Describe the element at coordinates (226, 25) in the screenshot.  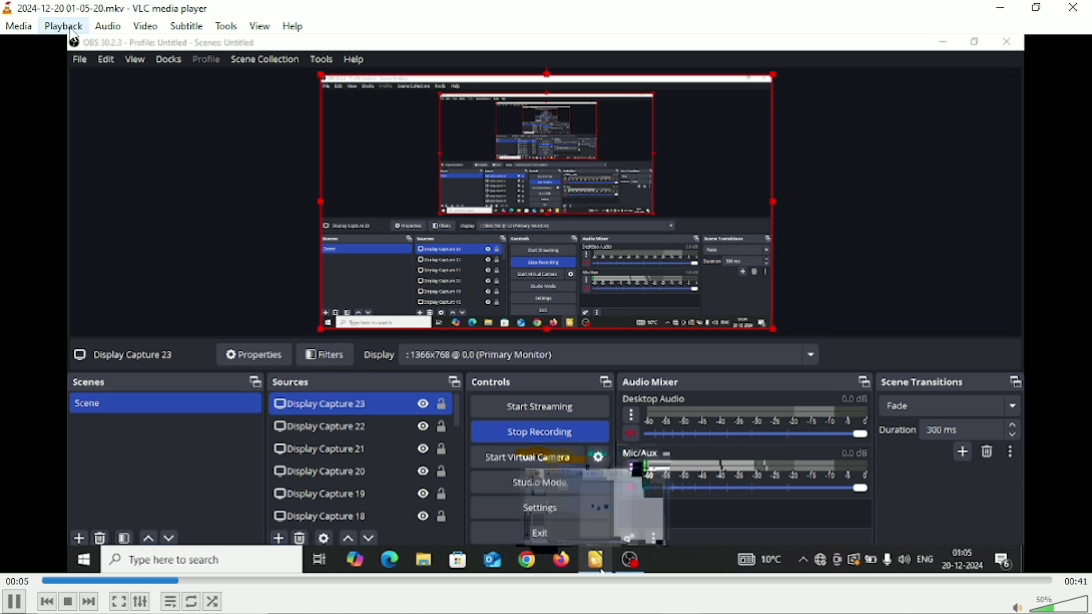
I see `Tools` at that location.